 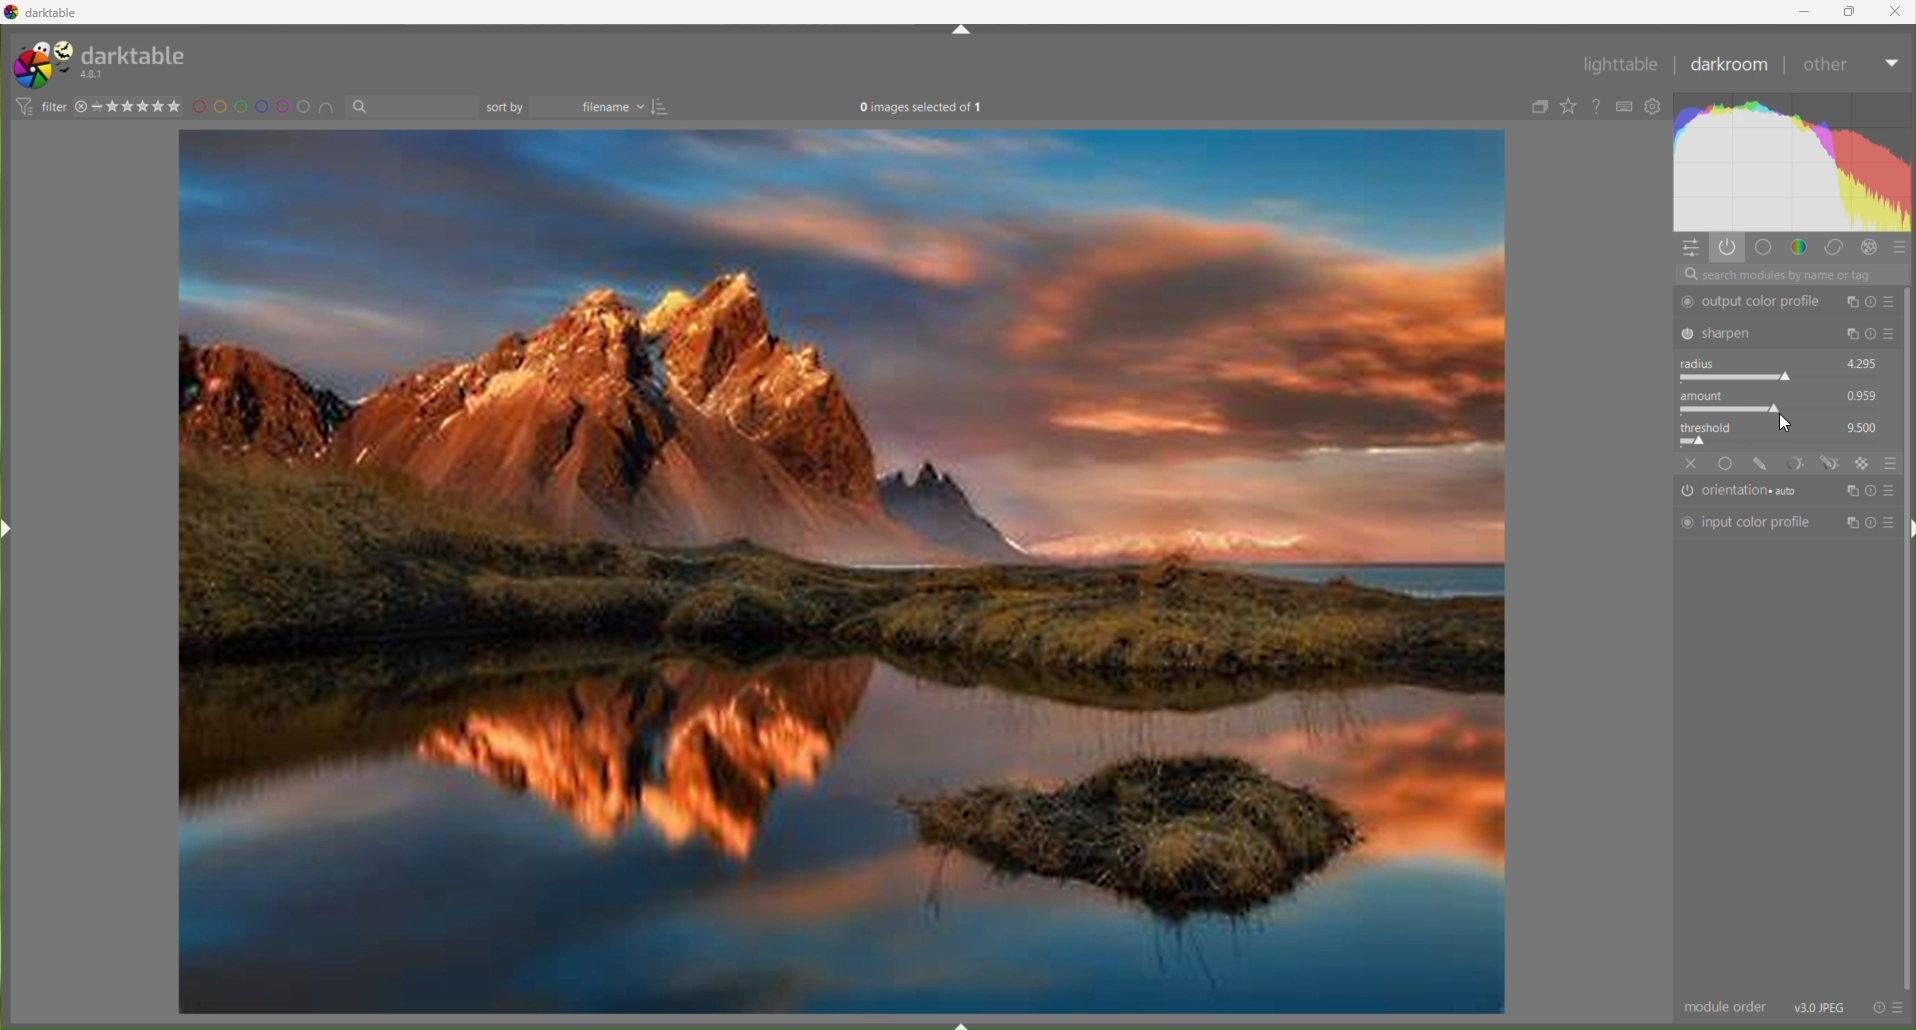 What do you see at coordinates (1901, 250) in the screenshot?
I see `Presets ` at bounding box center [1901, 250].